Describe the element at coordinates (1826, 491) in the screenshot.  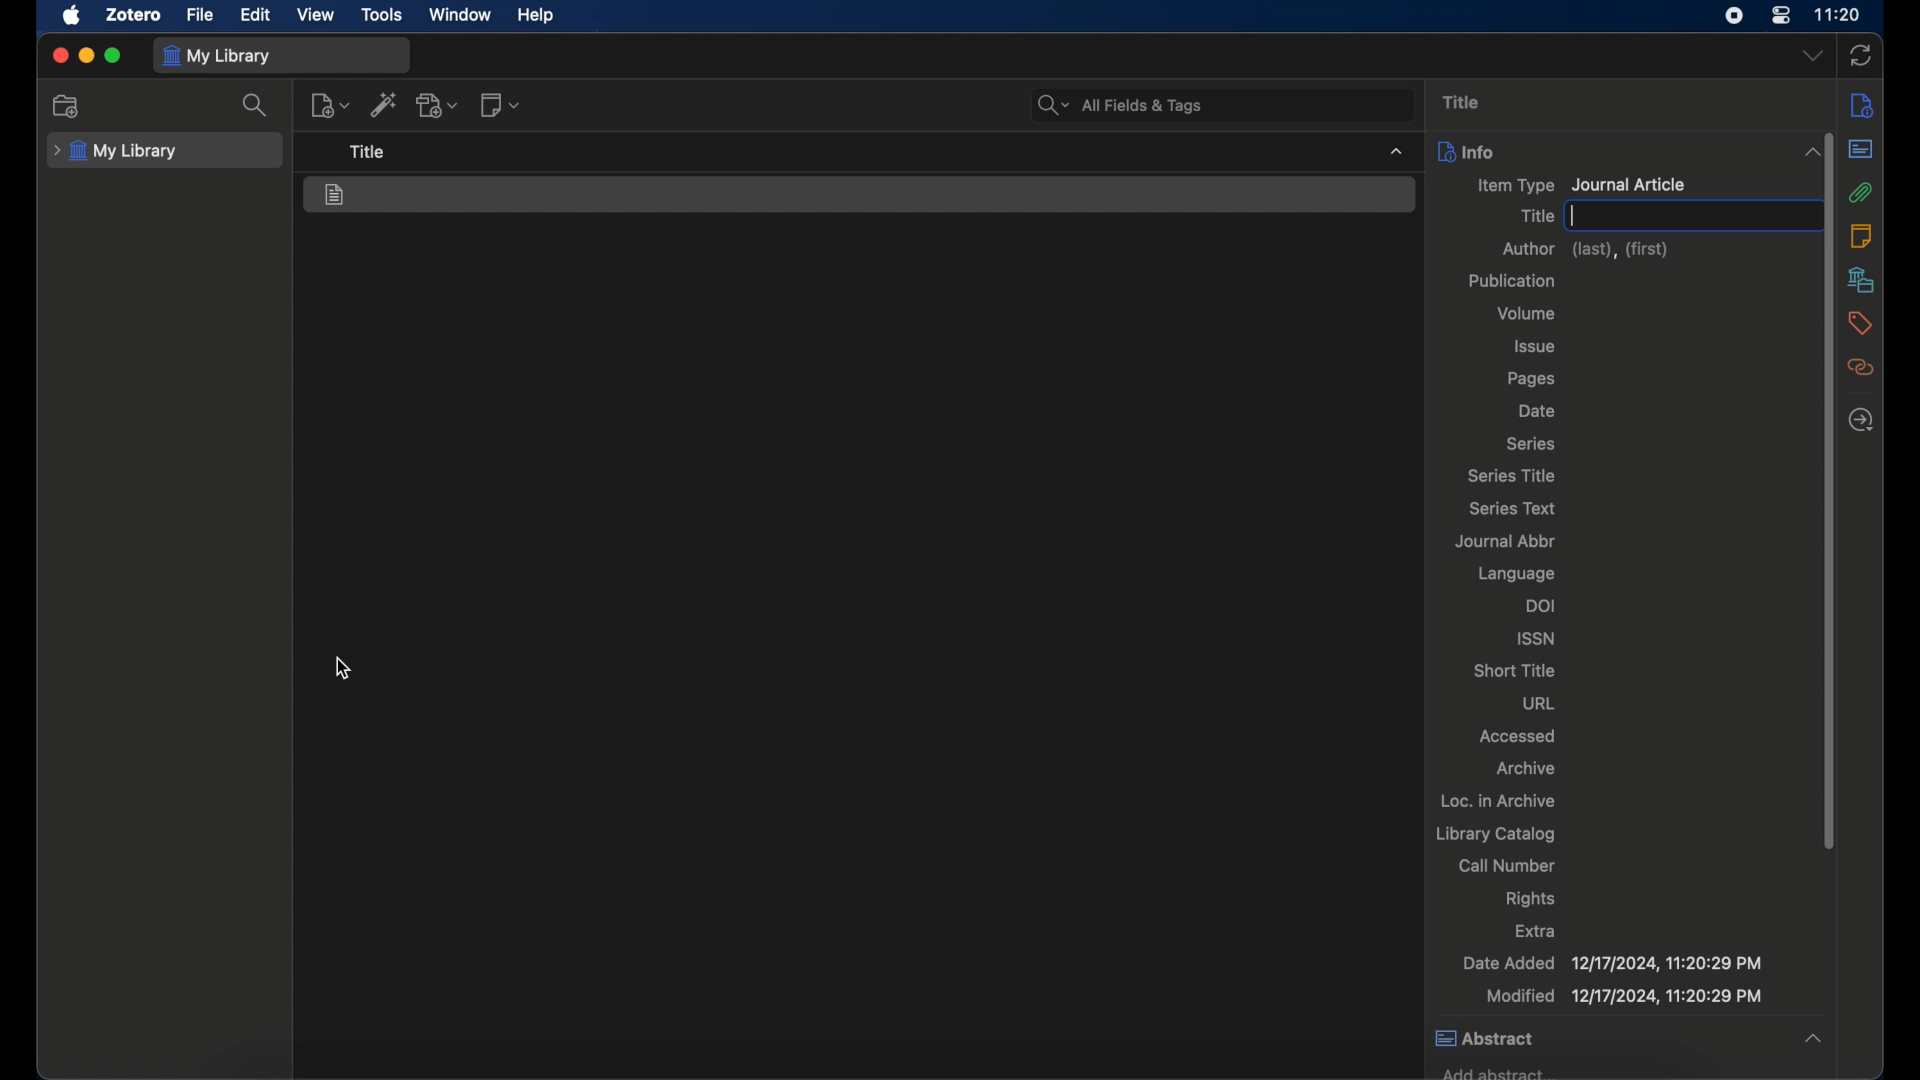
I see `scroll box` at that location.